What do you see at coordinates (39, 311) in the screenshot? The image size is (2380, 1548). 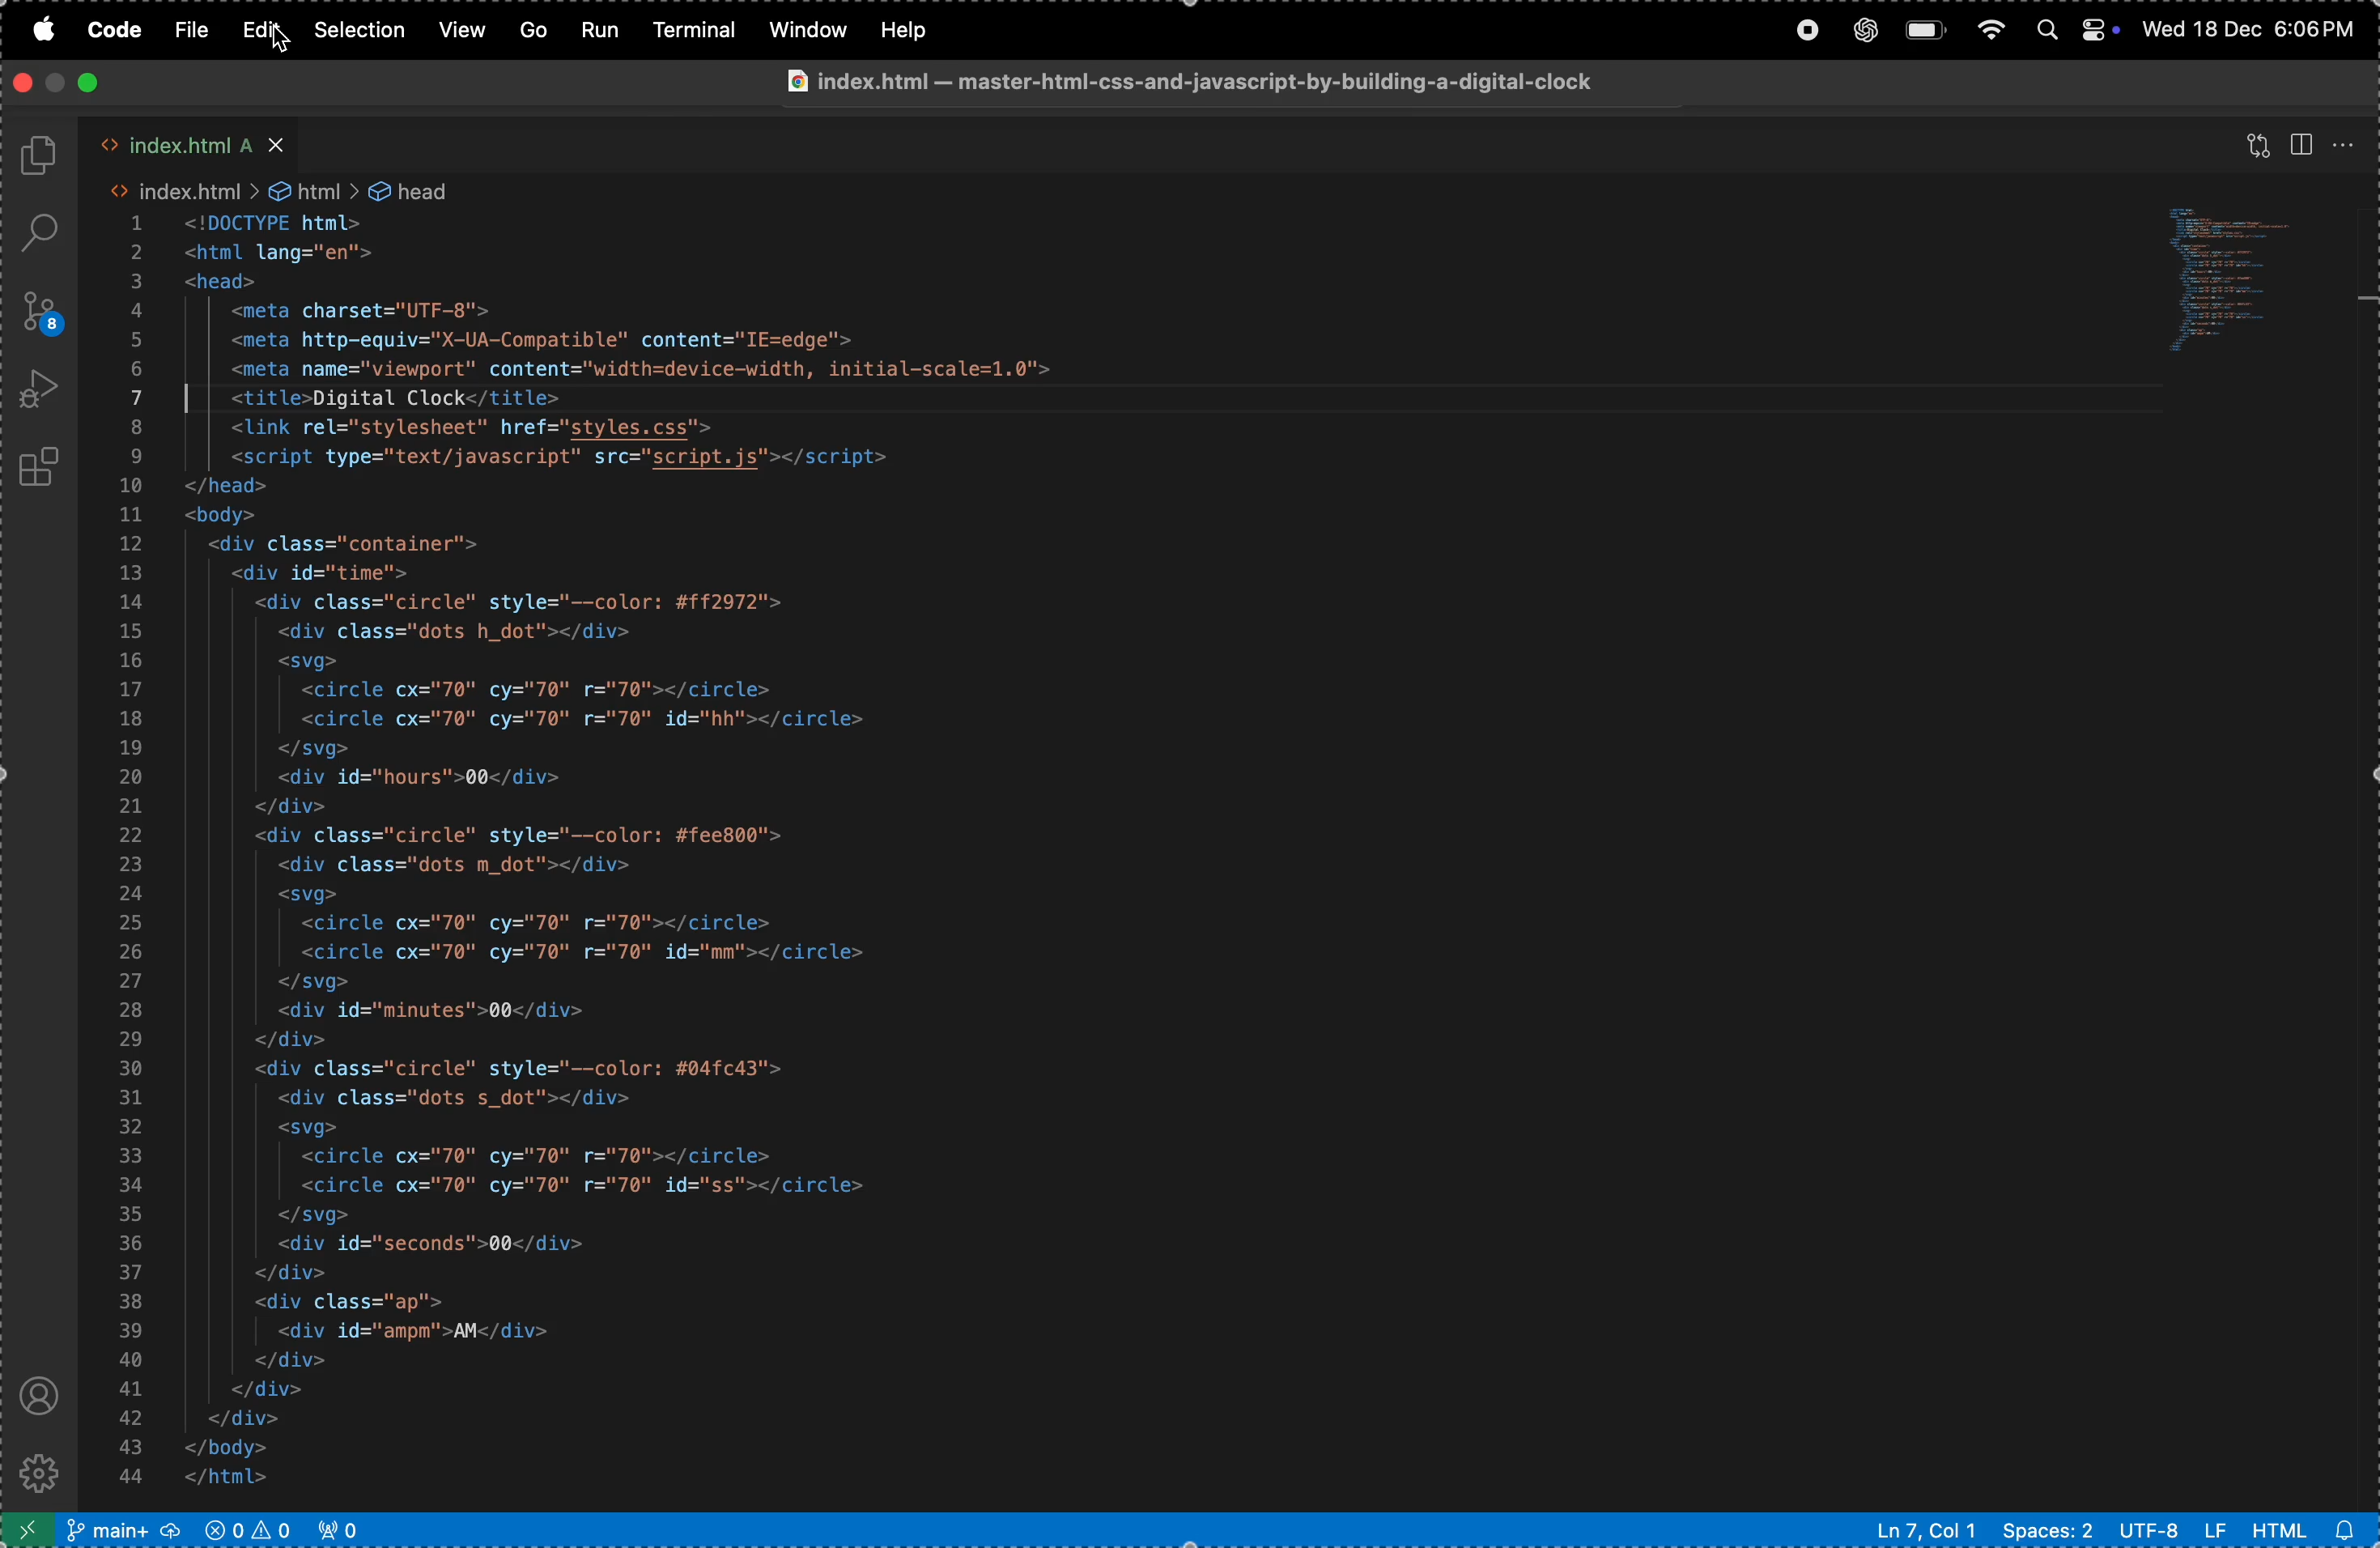 I see `source control` at bounding box center [39, 311].